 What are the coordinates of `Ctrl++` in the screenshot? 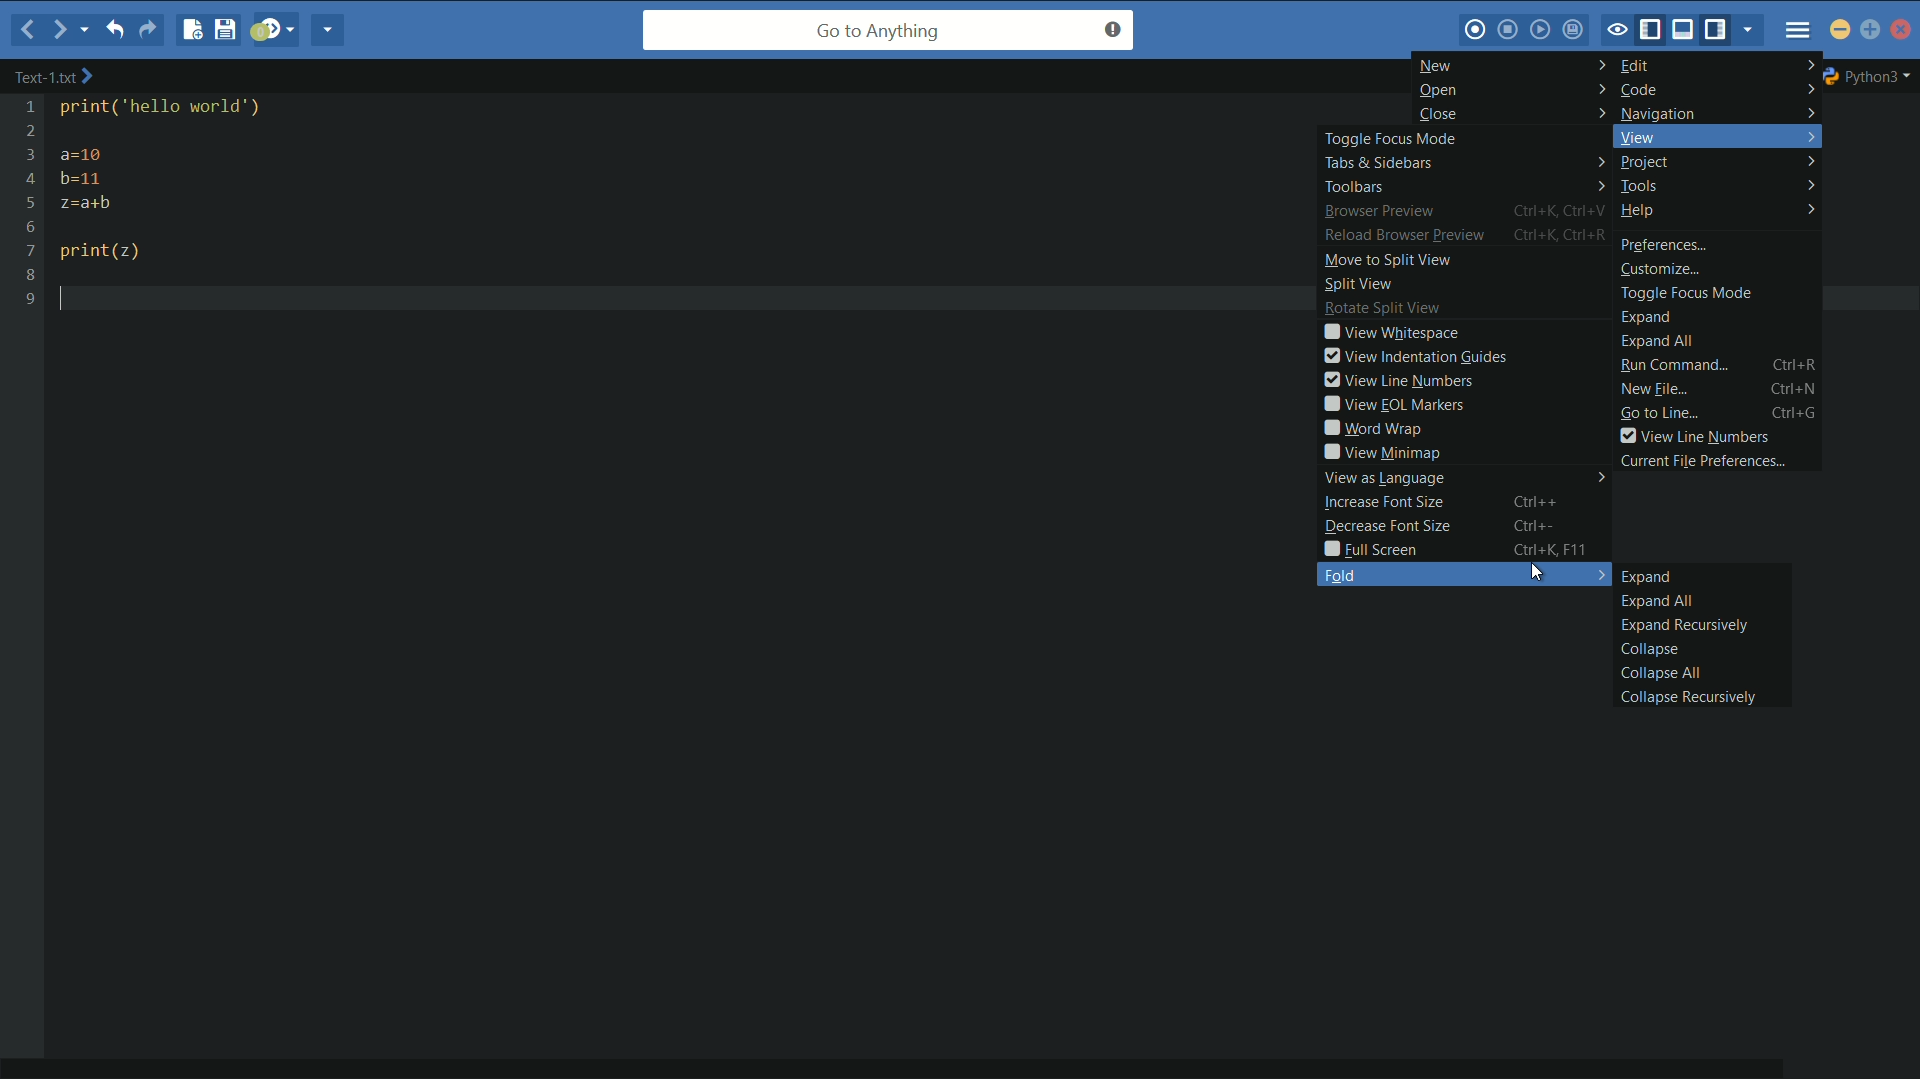 It's located at (1548, 501).